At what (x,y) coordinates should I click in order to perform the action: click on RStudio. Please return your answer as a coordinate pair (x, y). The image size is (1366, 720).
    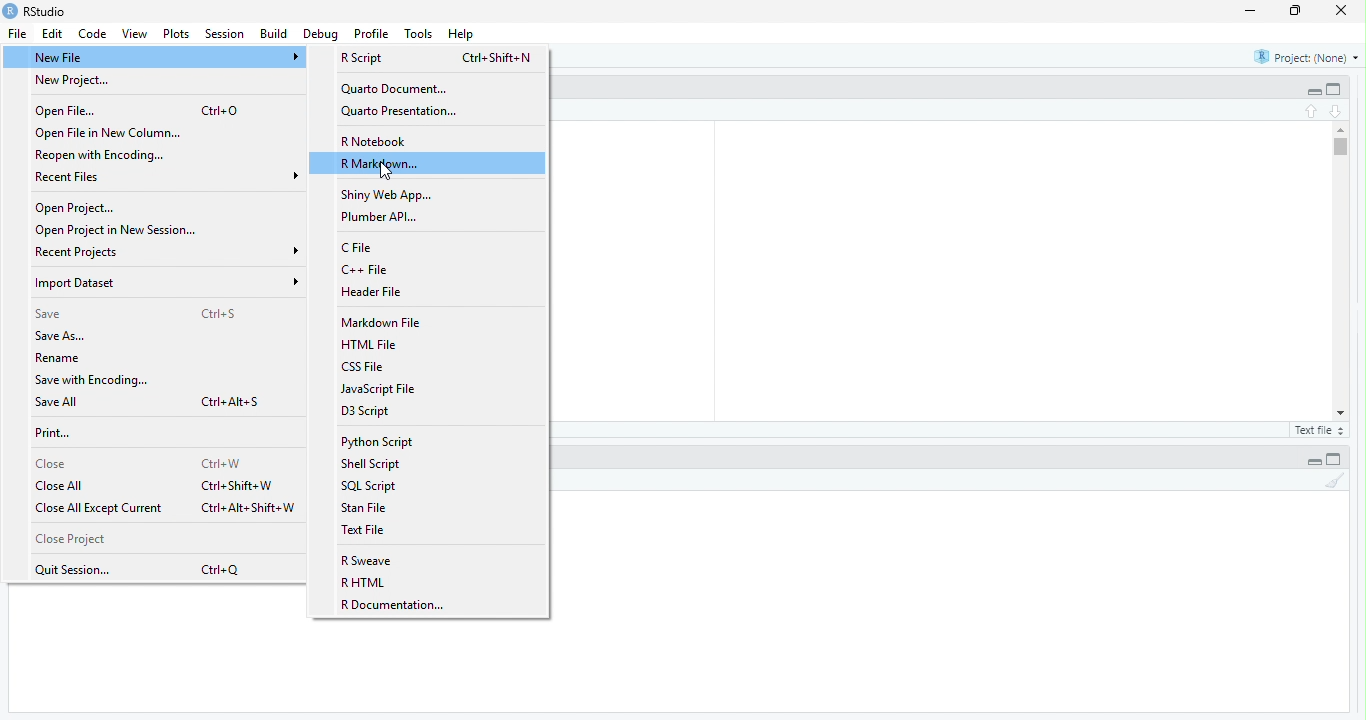
    Looking at the image, I should click on (46, 11).